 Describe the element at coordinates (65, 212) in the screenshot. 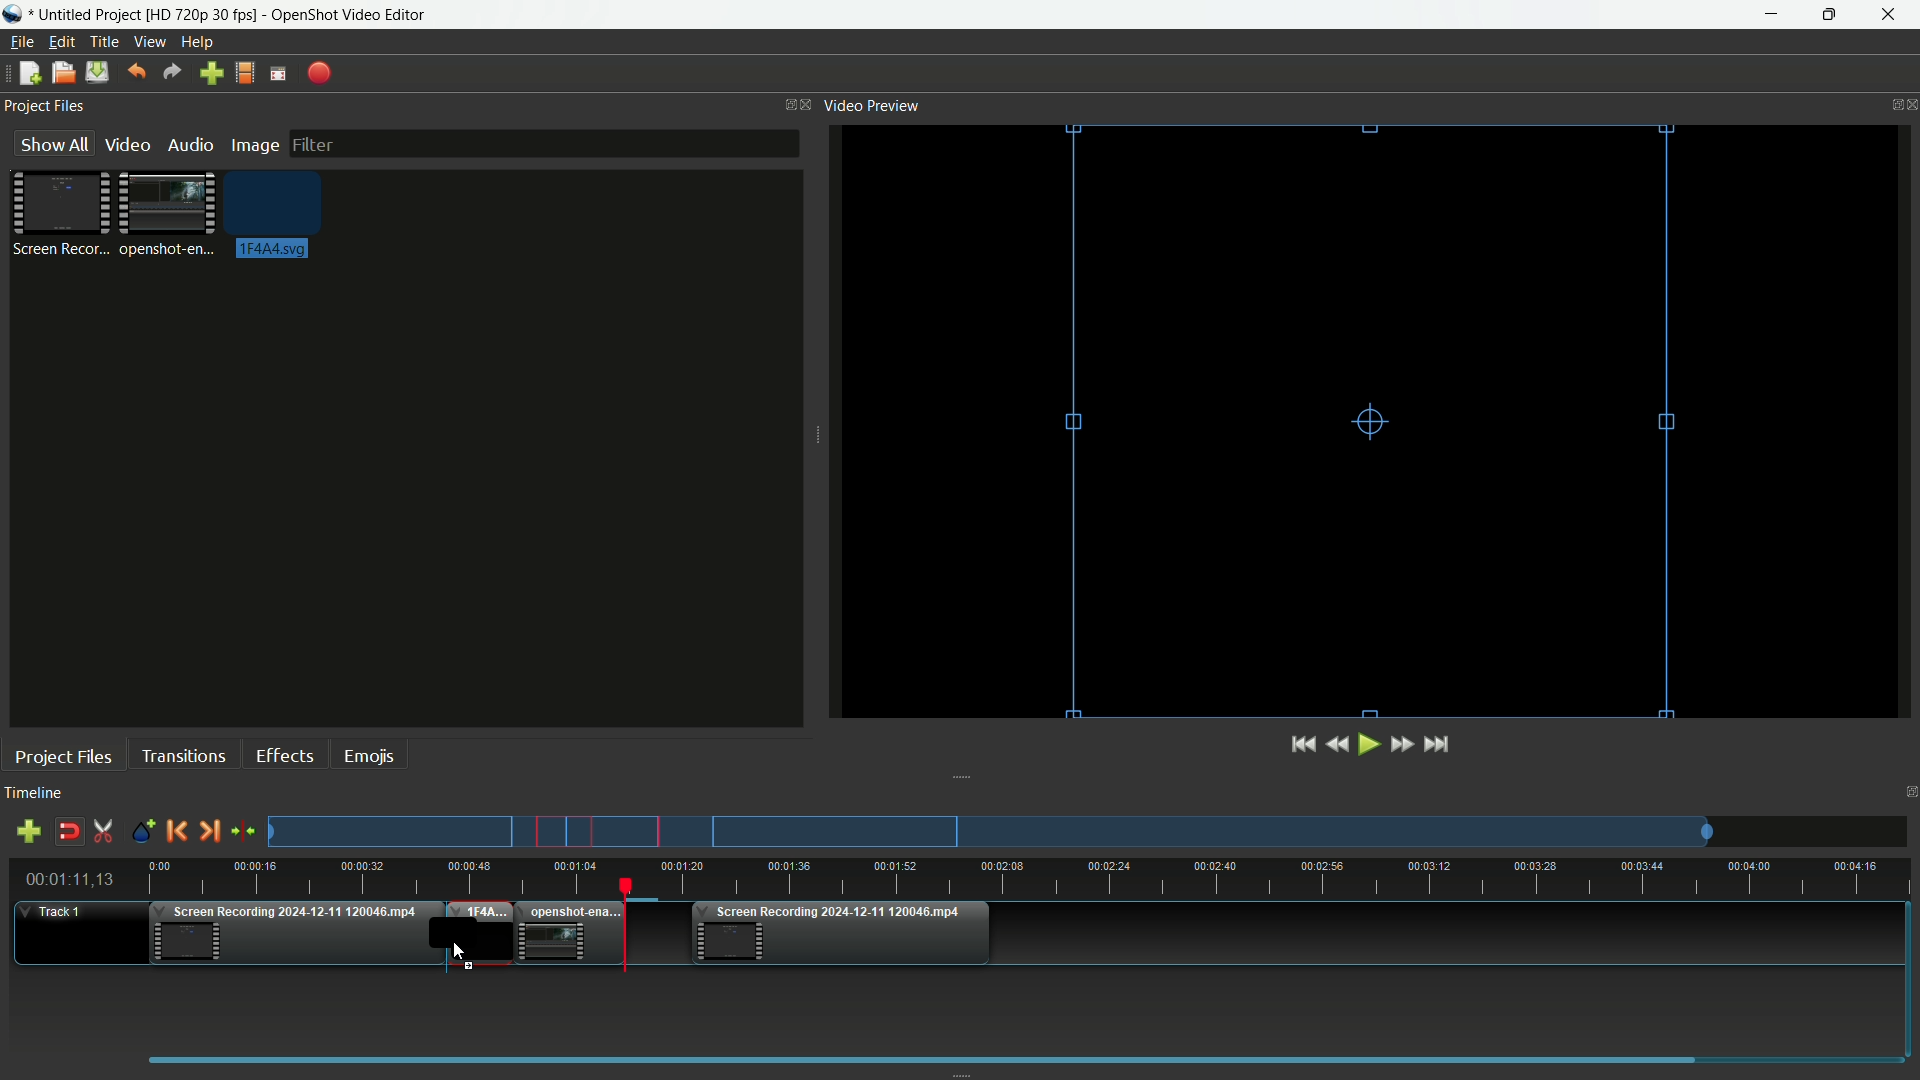

I see `Project file one` at that location.